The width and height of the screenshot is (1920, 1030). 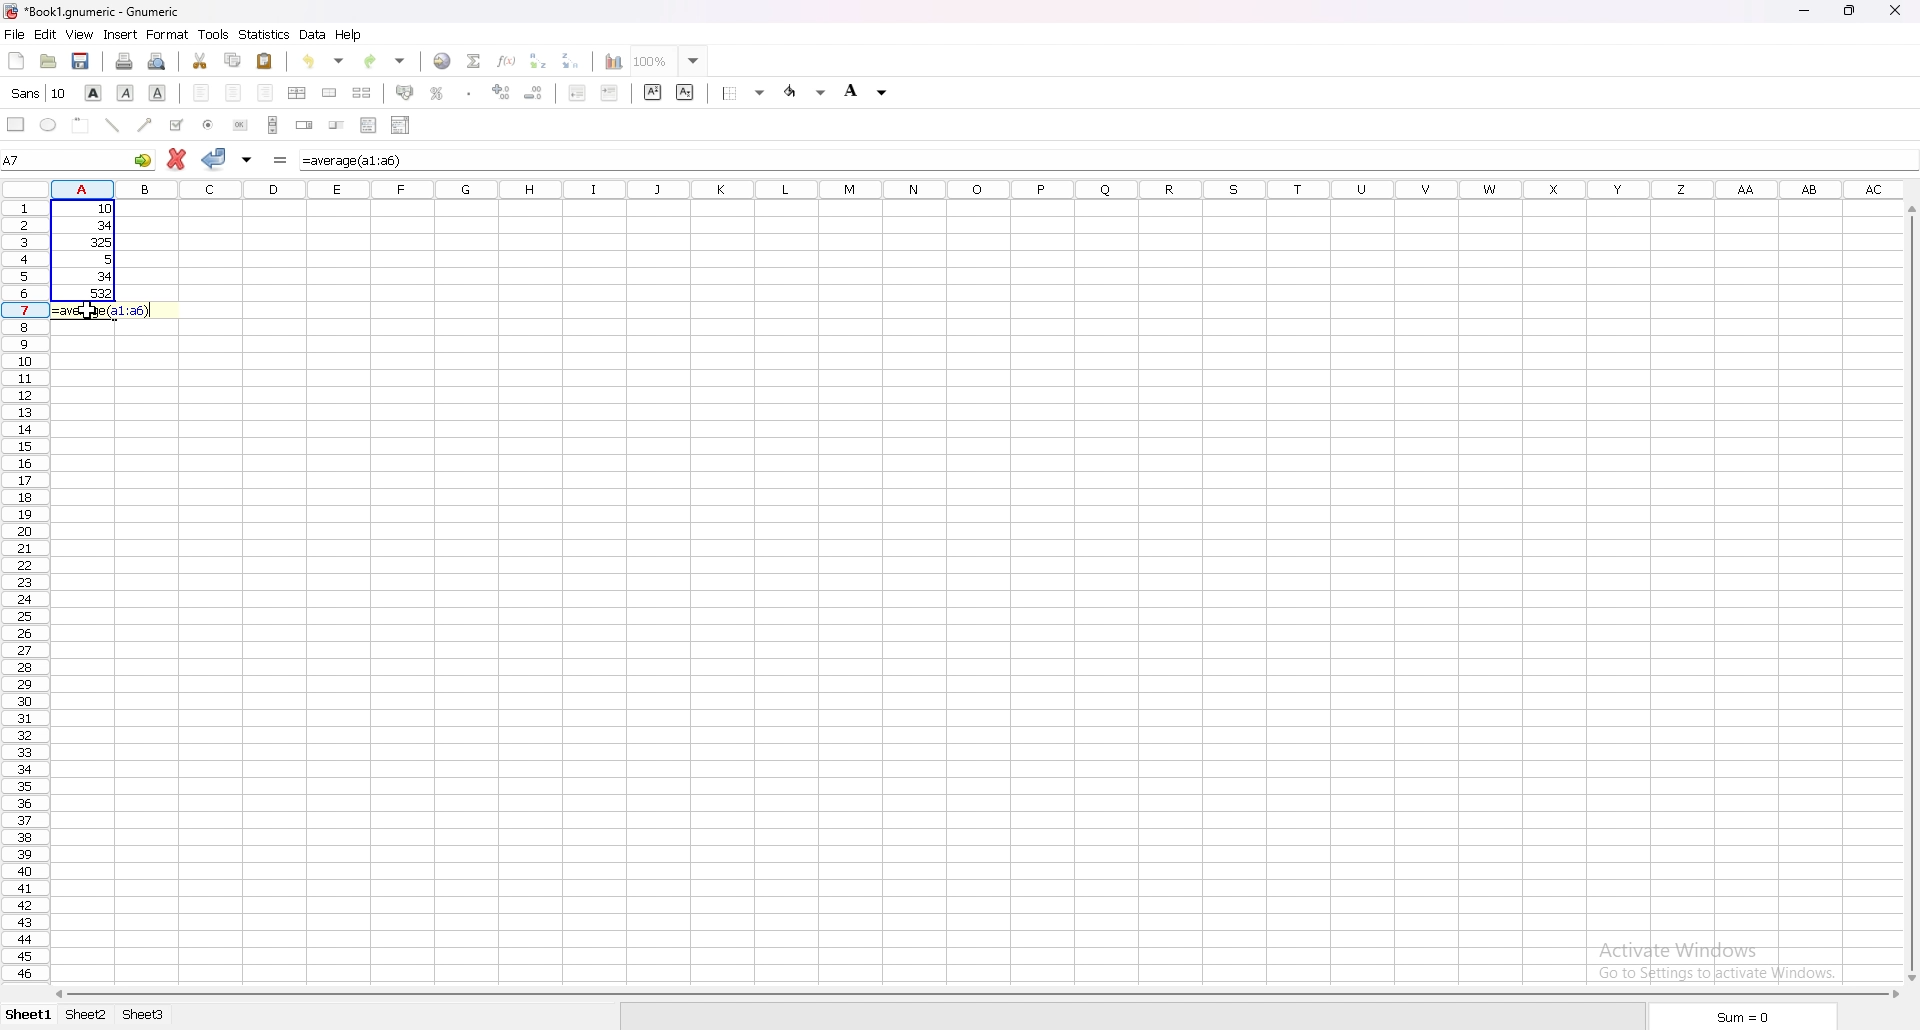 I want to click on hyperlink, so click(x=441, y=60).